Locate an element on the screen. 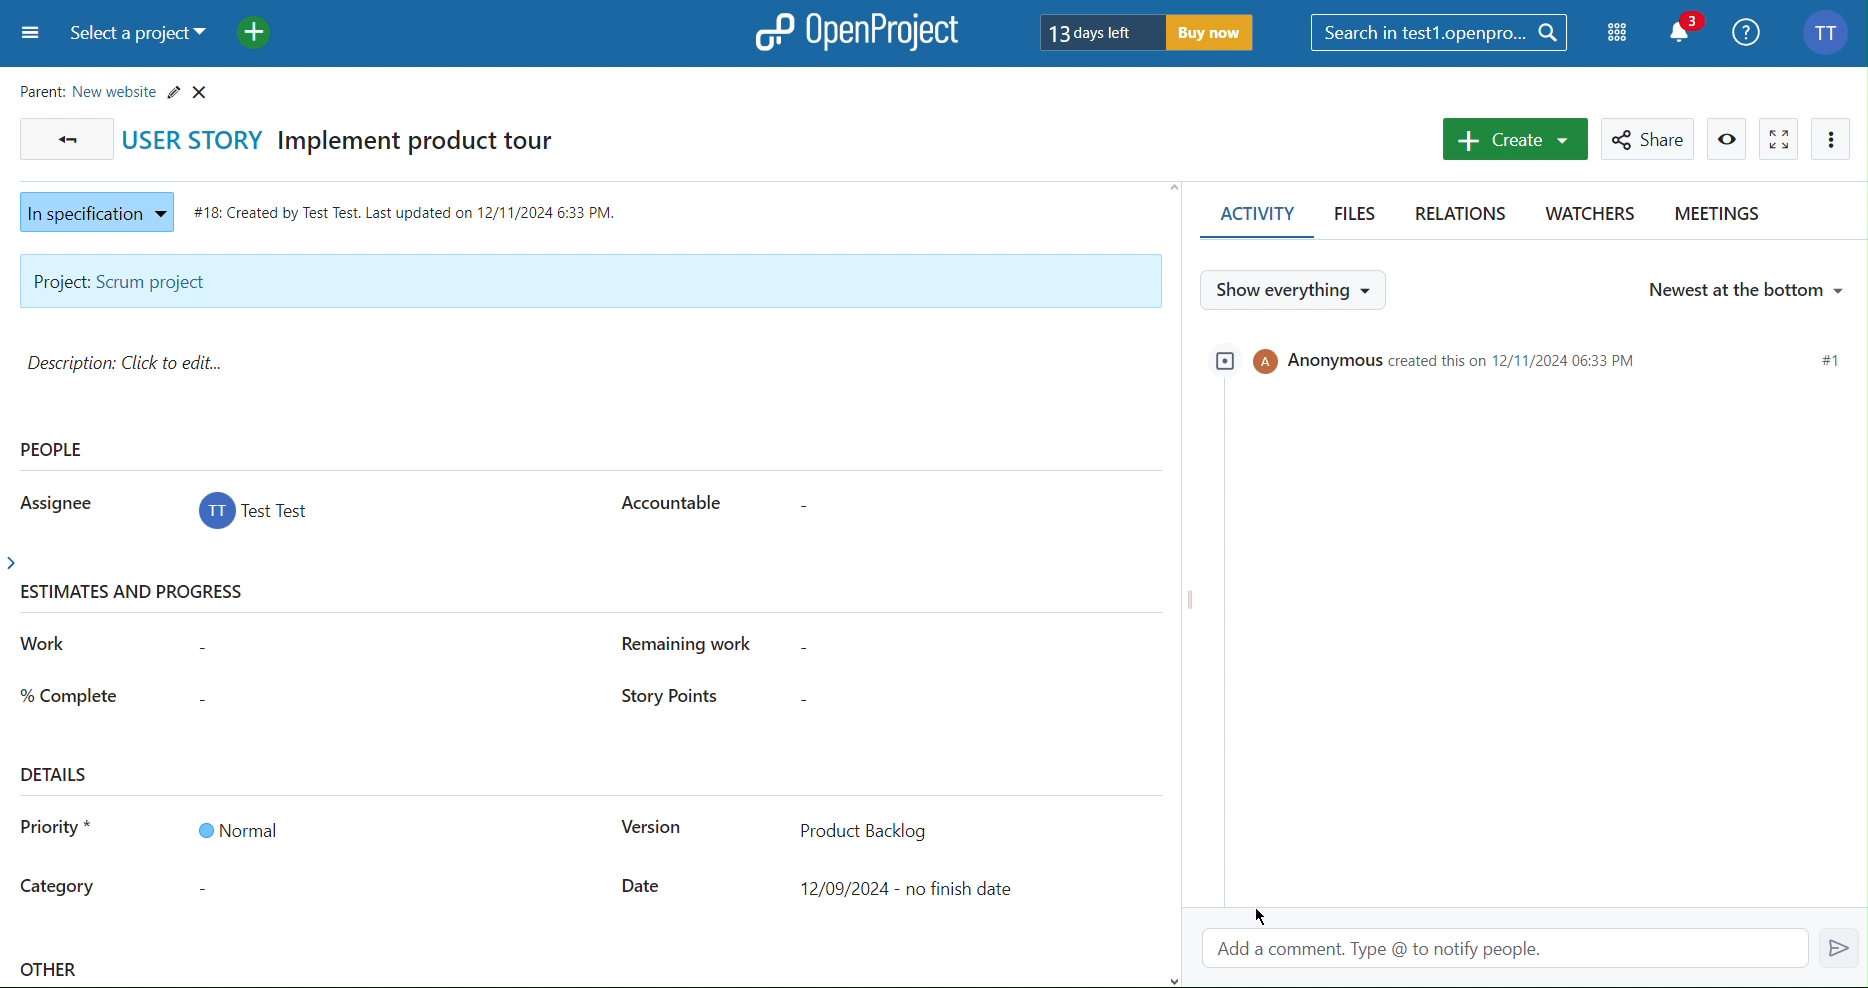 This screenshot has height=988, width=1868. Add new is located at coordinates (254, 31).